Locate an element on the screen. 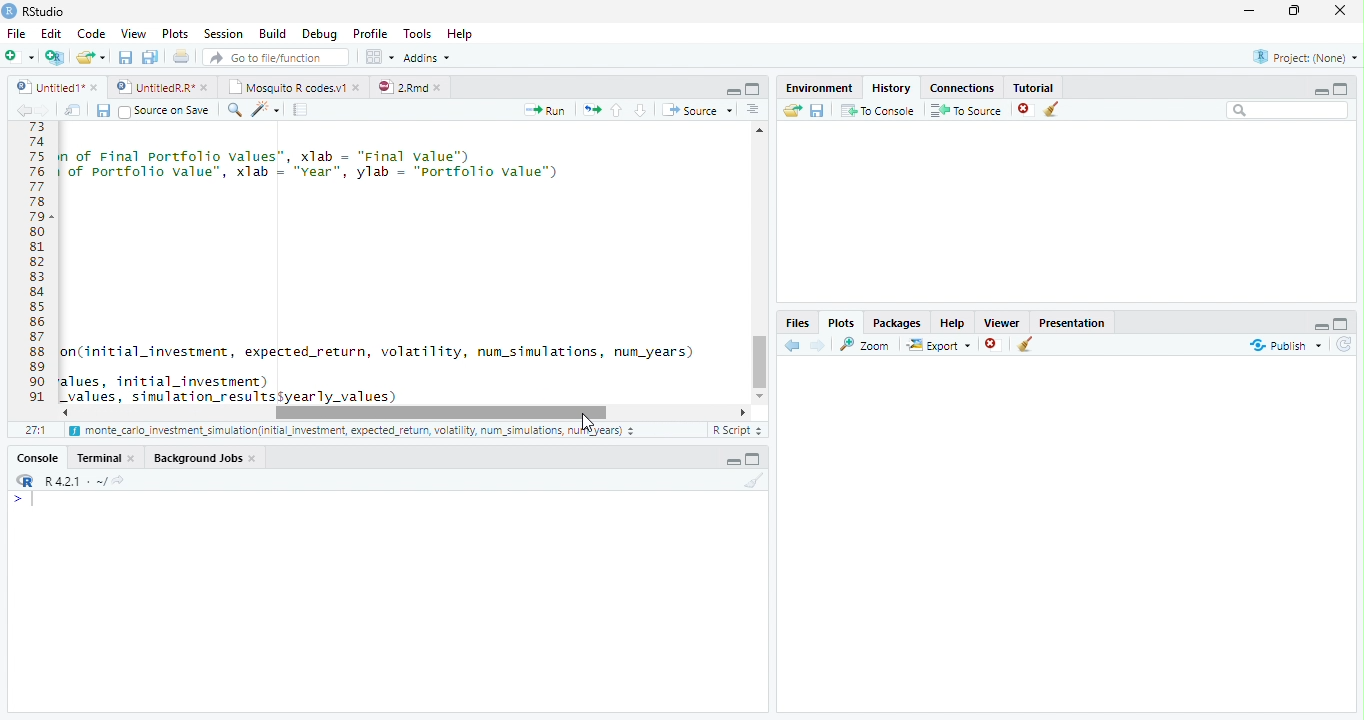 Image resolution: width=1364 pixels, height=720 pixels. Clear is located at coordinates (1026, 346).